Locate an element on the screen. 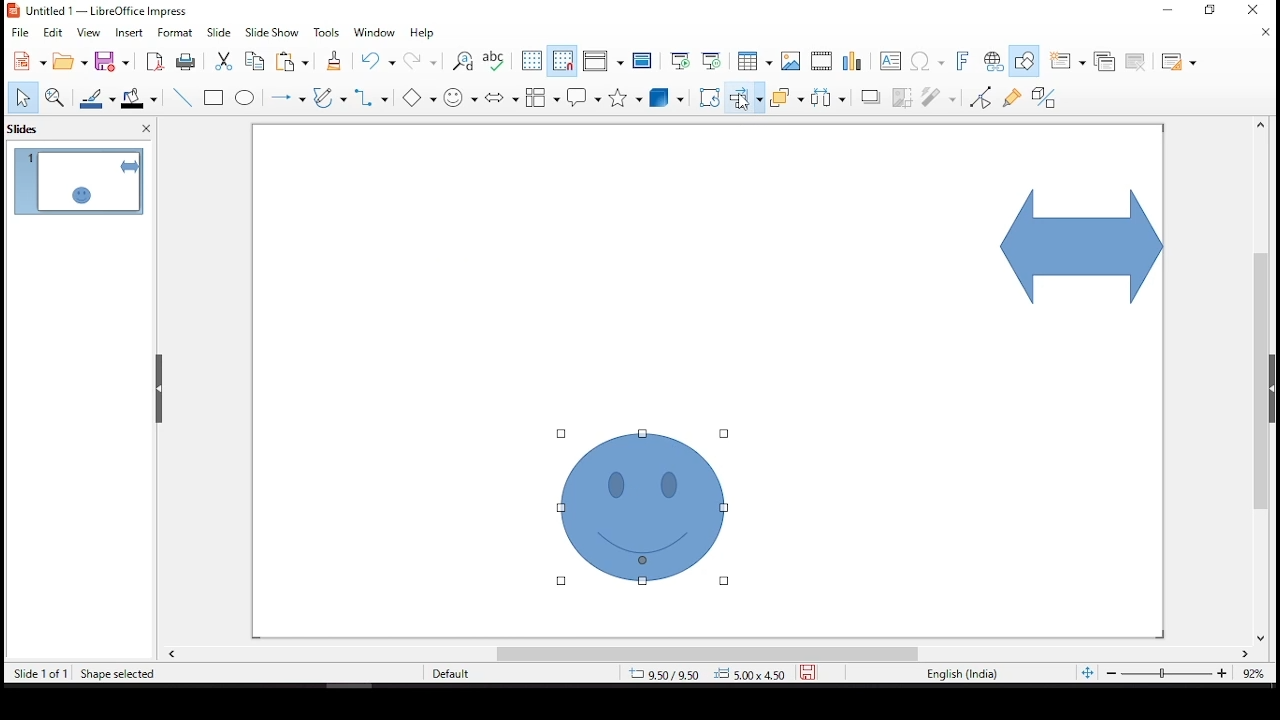 This screenshot has width=1280, height=720. toggle extrusion is located at coordinates (1043, 97).